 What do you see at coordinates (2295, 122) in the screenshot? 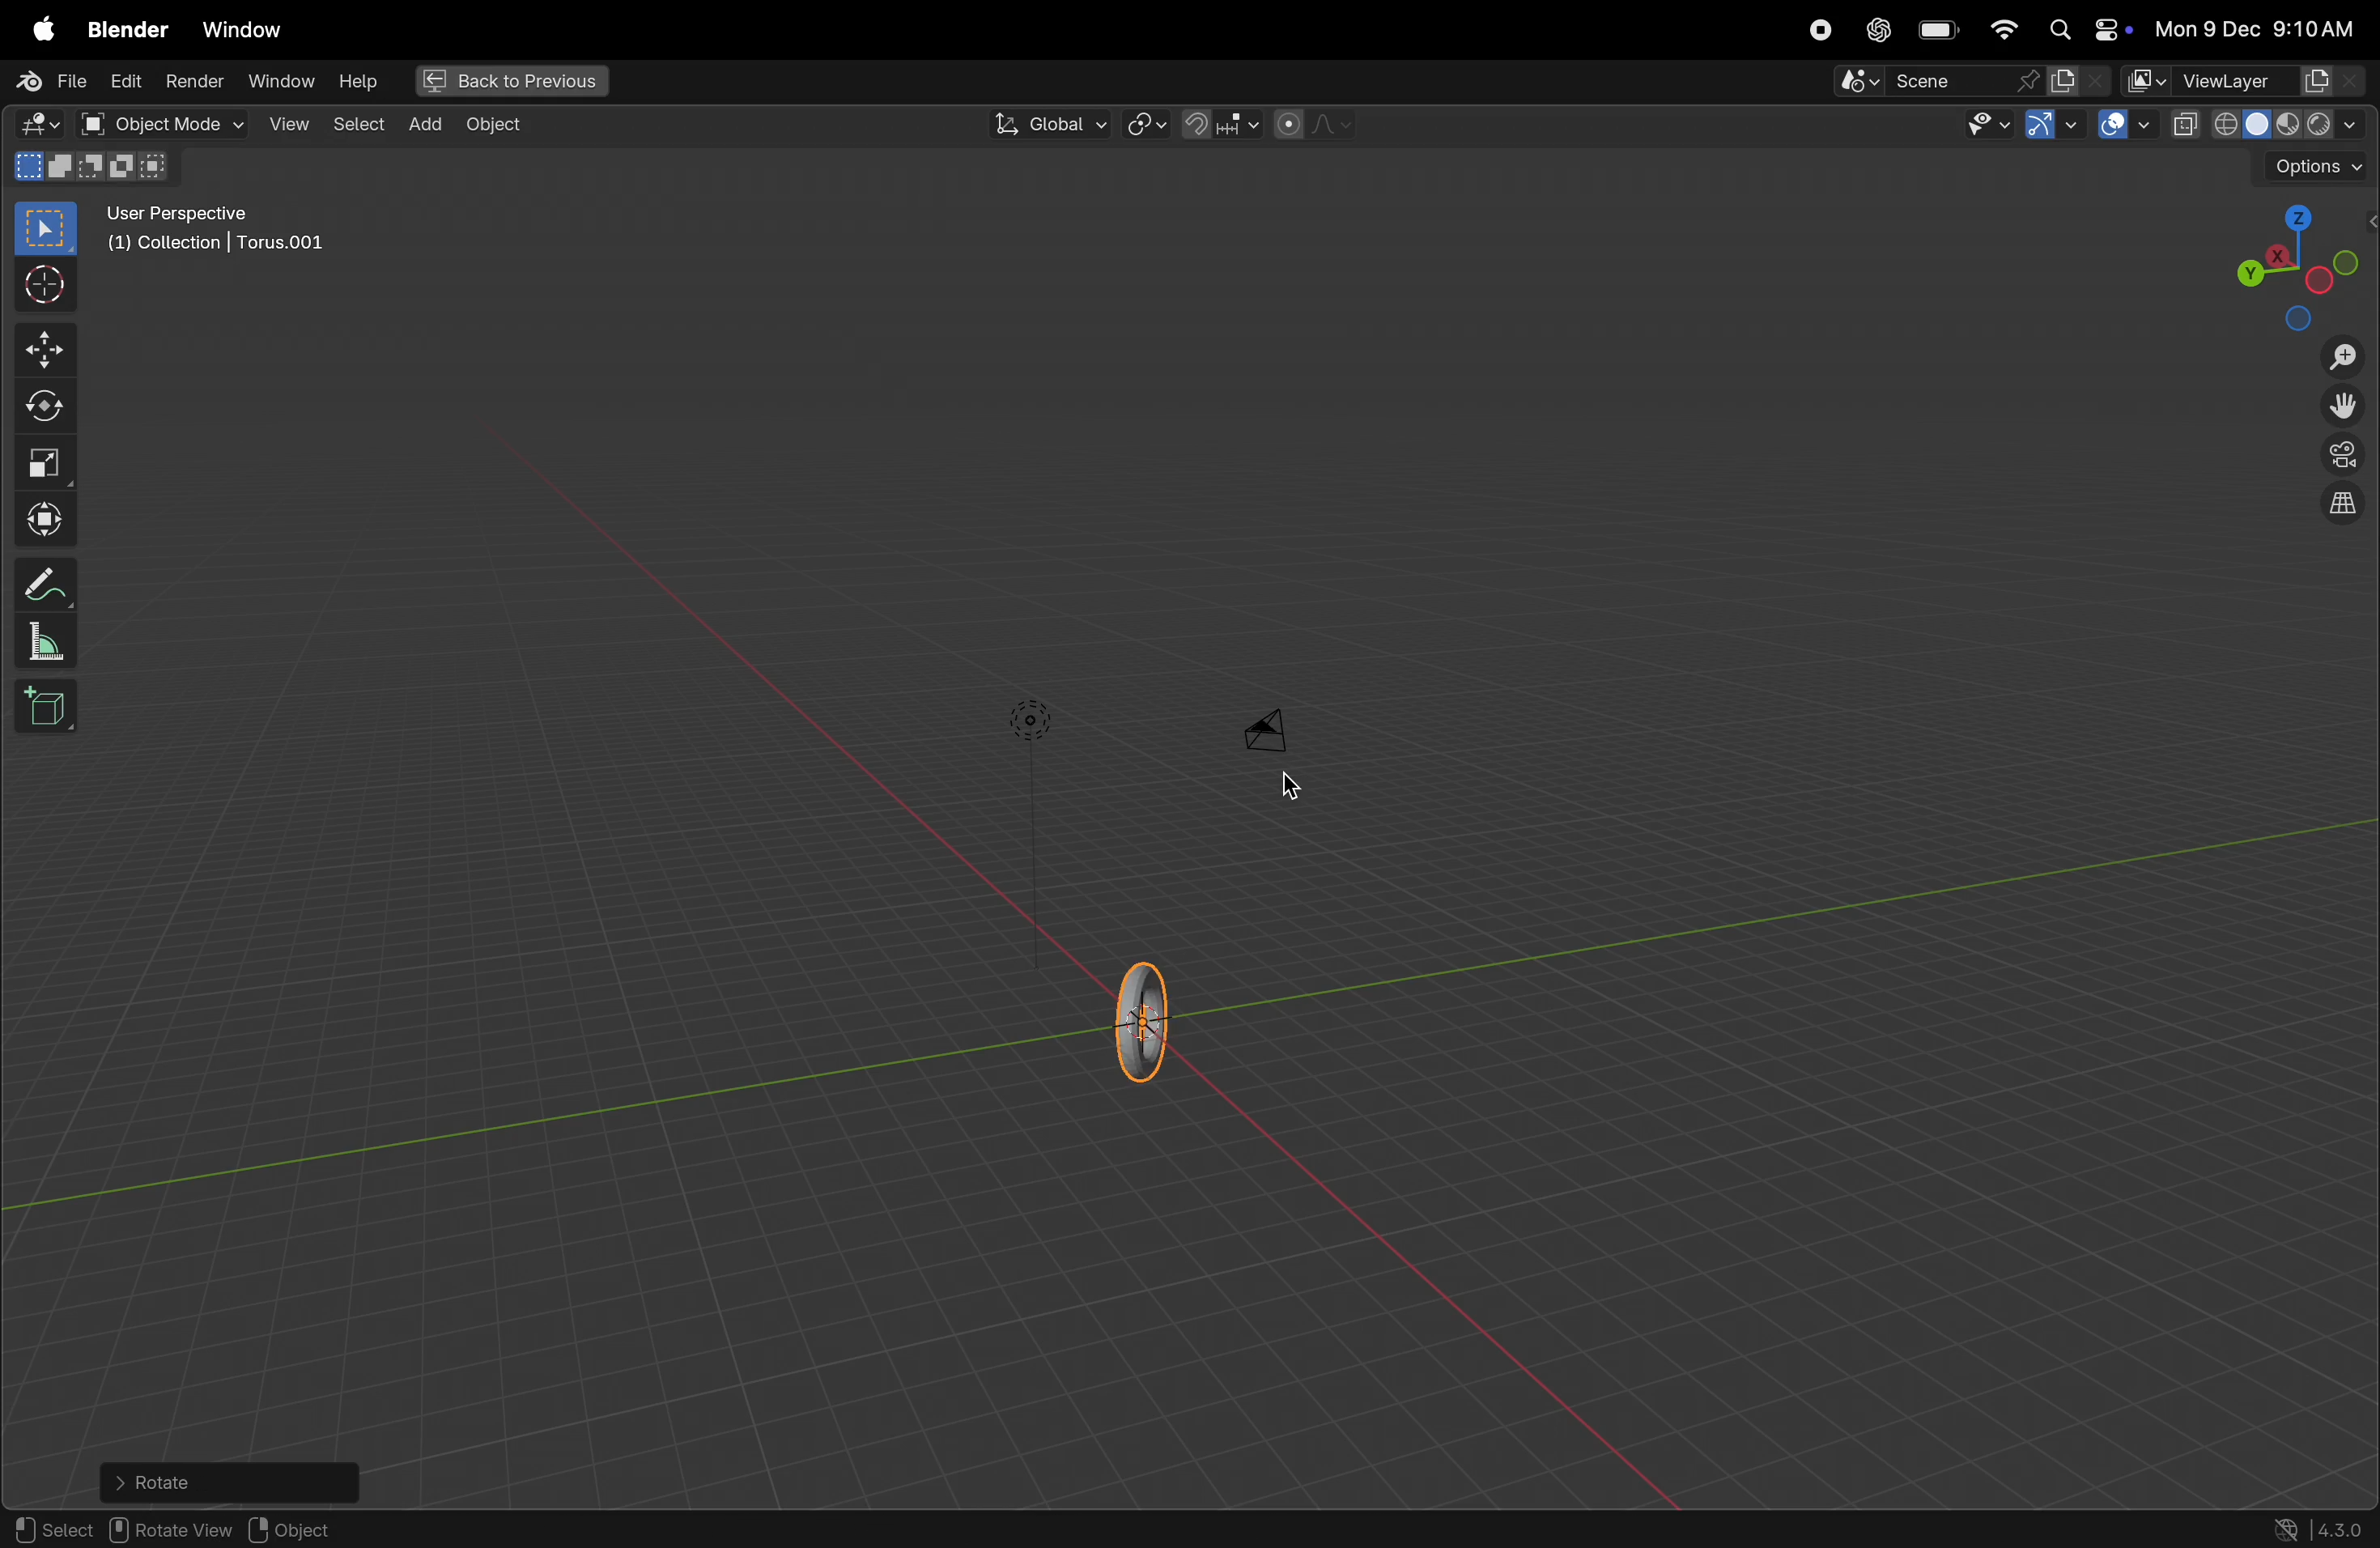
I see `view shading` at bounding box center [2295, 122].